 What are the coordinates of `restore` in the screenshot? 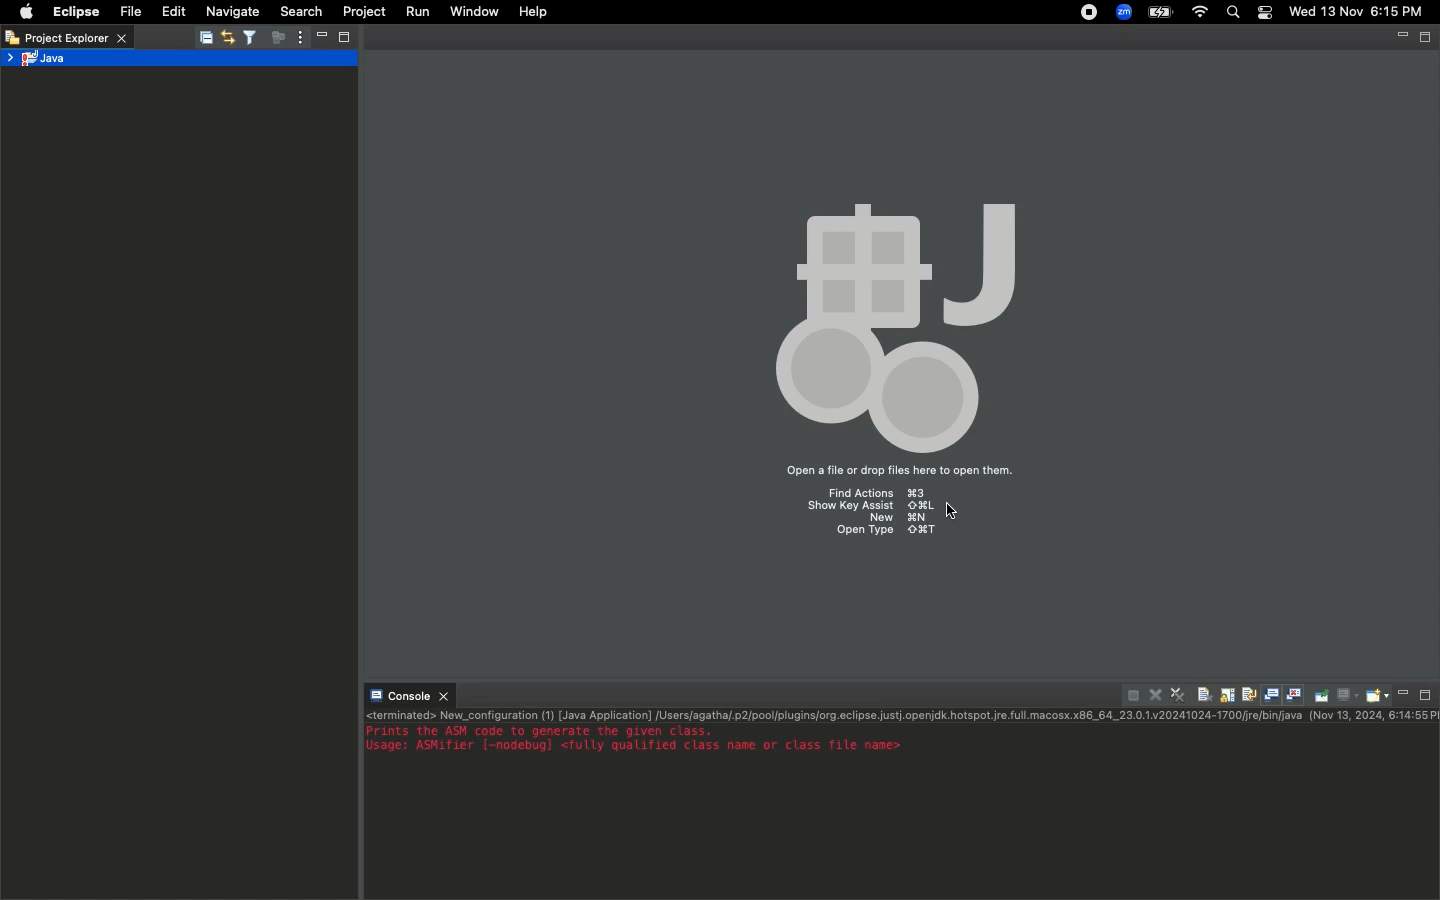 It's located at (1425, 39).